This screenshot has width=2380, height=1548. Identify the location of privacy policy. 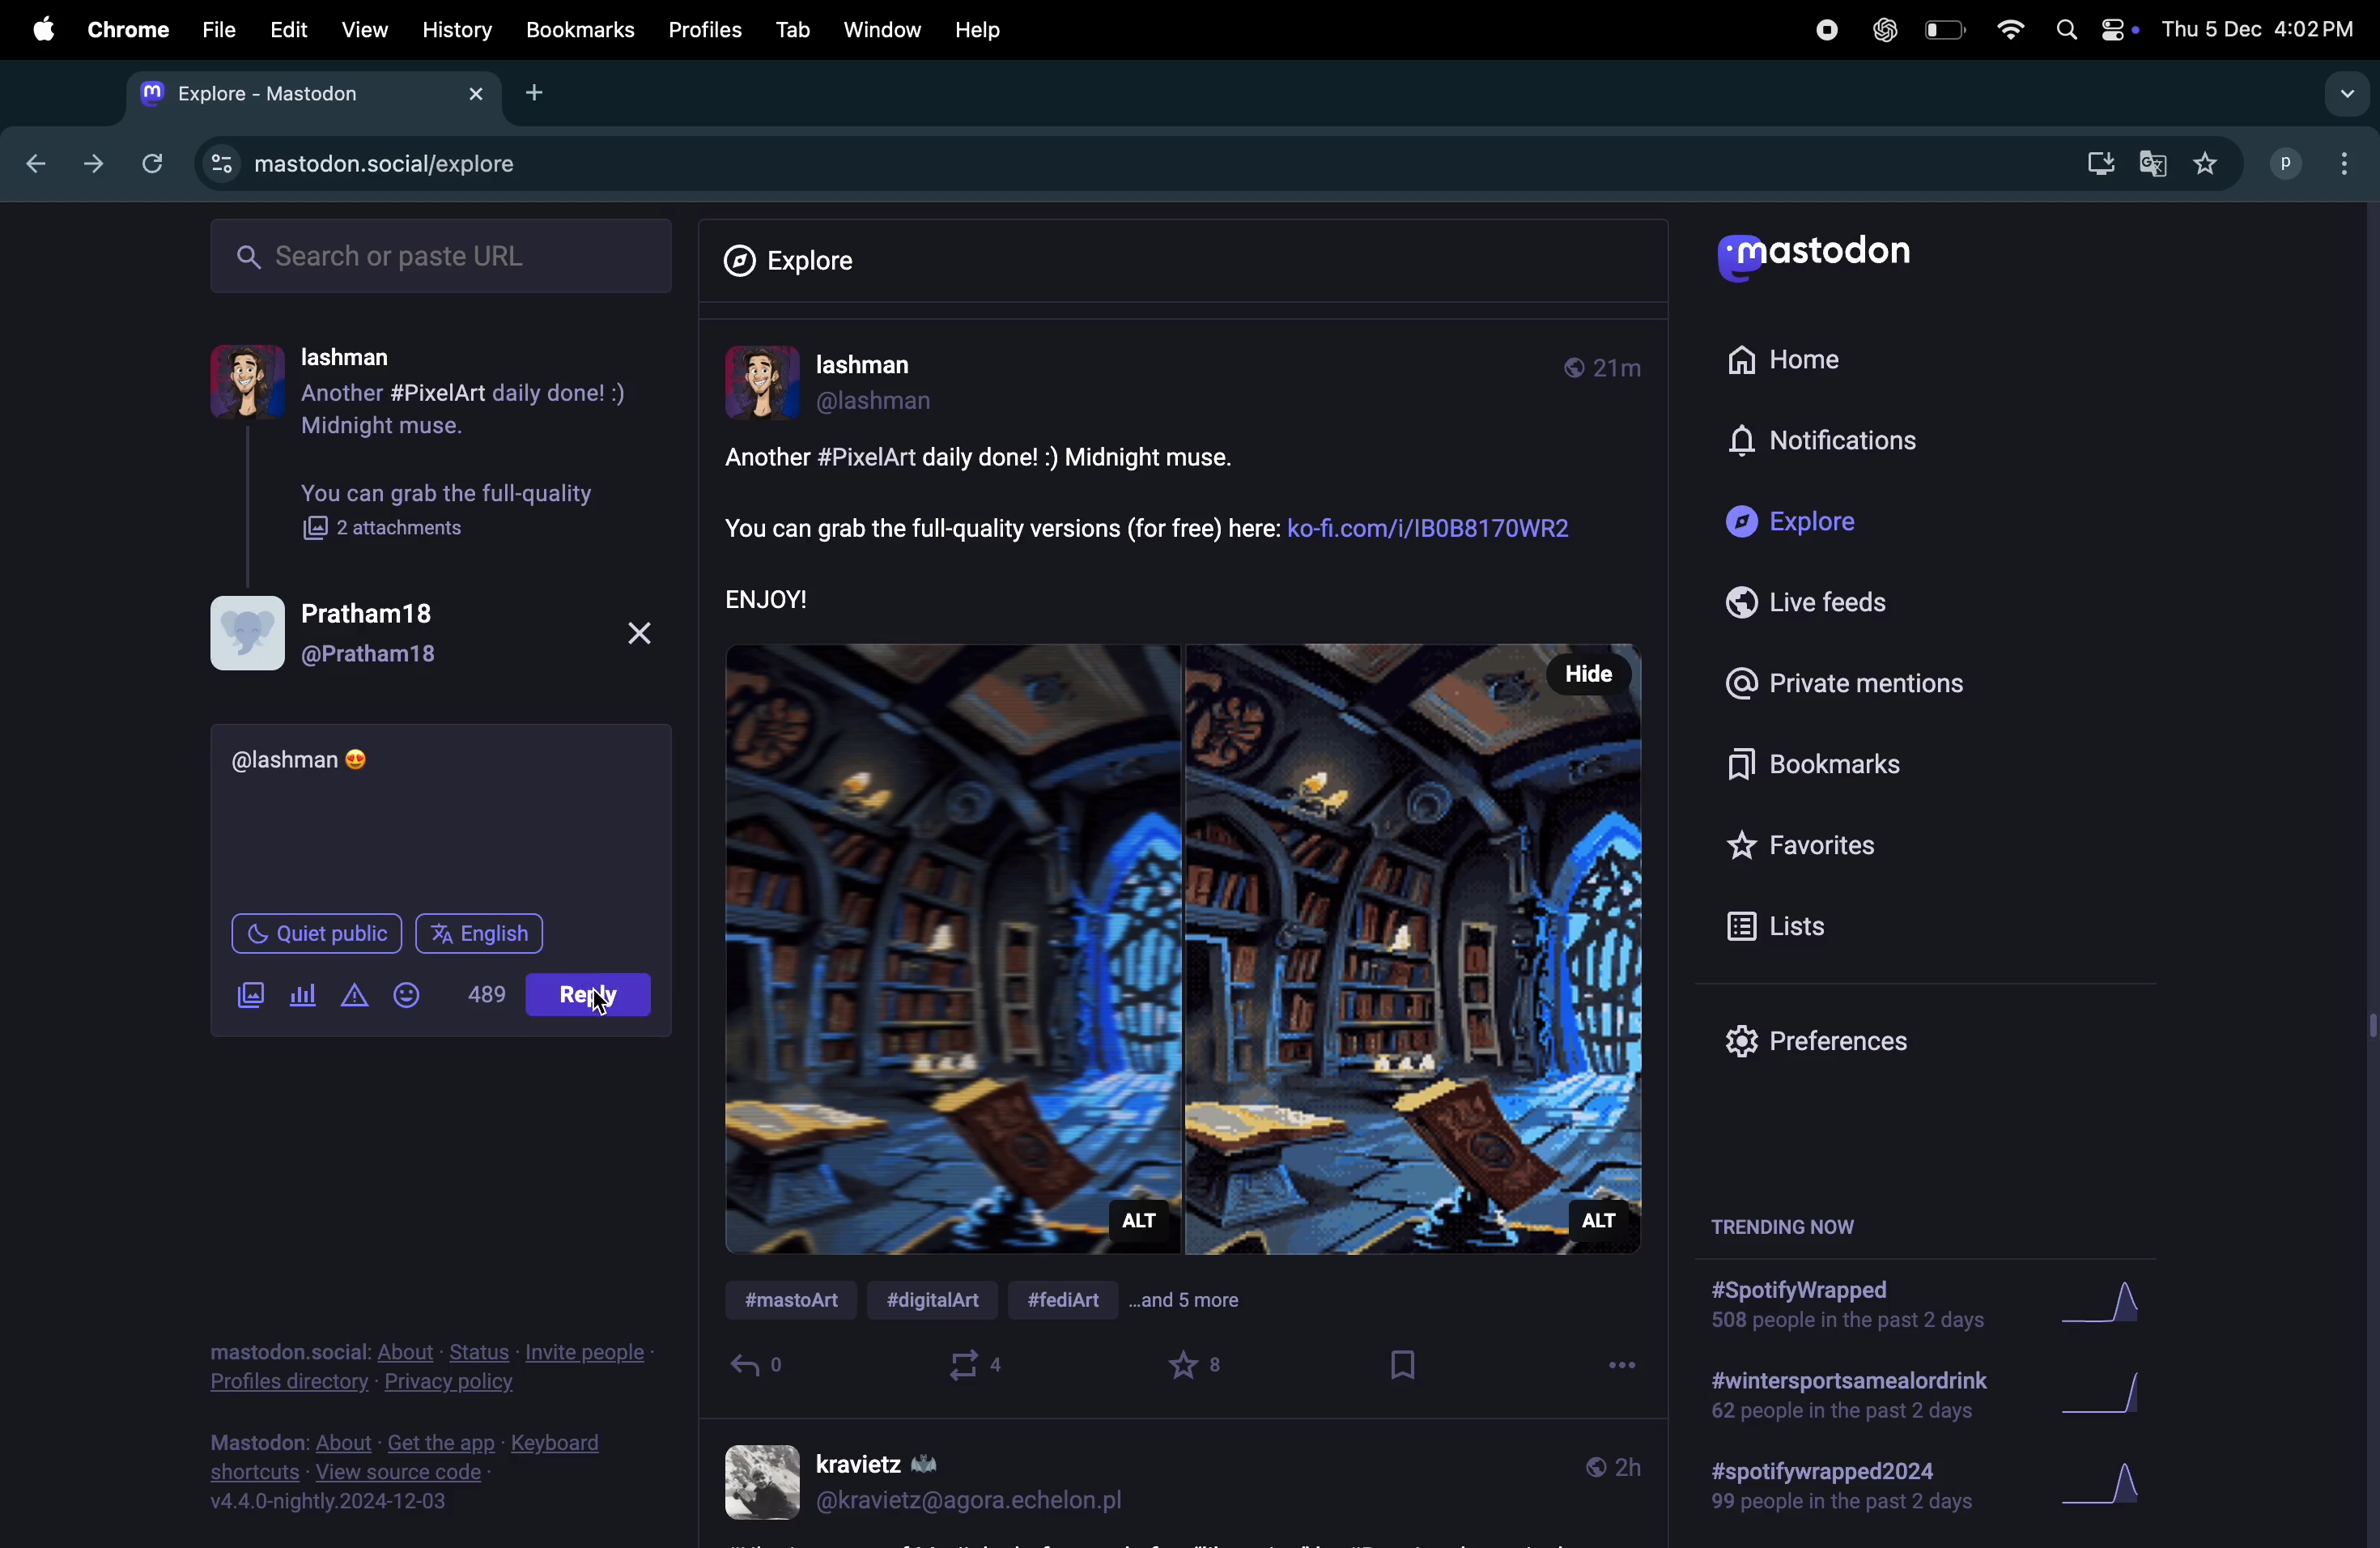
(433, 1368).